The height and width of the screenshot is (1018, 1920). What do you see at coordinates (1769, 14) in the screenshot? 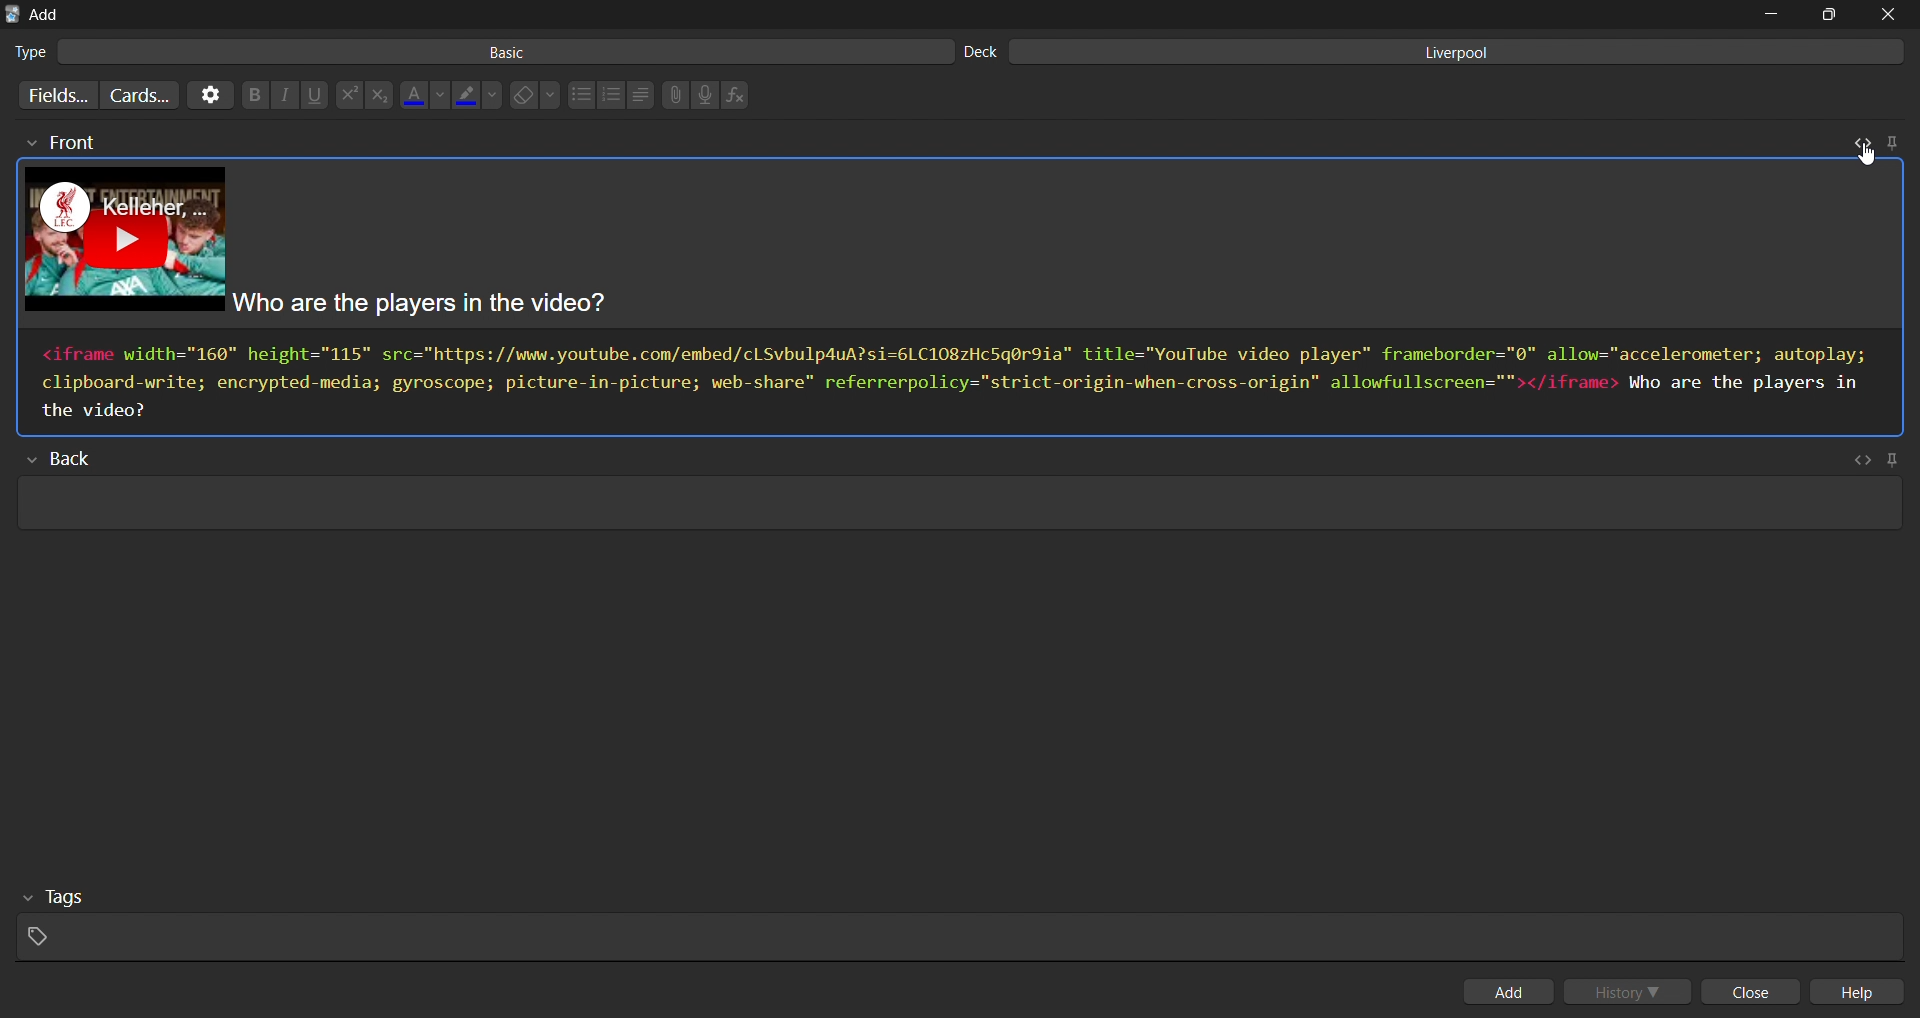
I see `minimize` at bounding box center [1769, 14].